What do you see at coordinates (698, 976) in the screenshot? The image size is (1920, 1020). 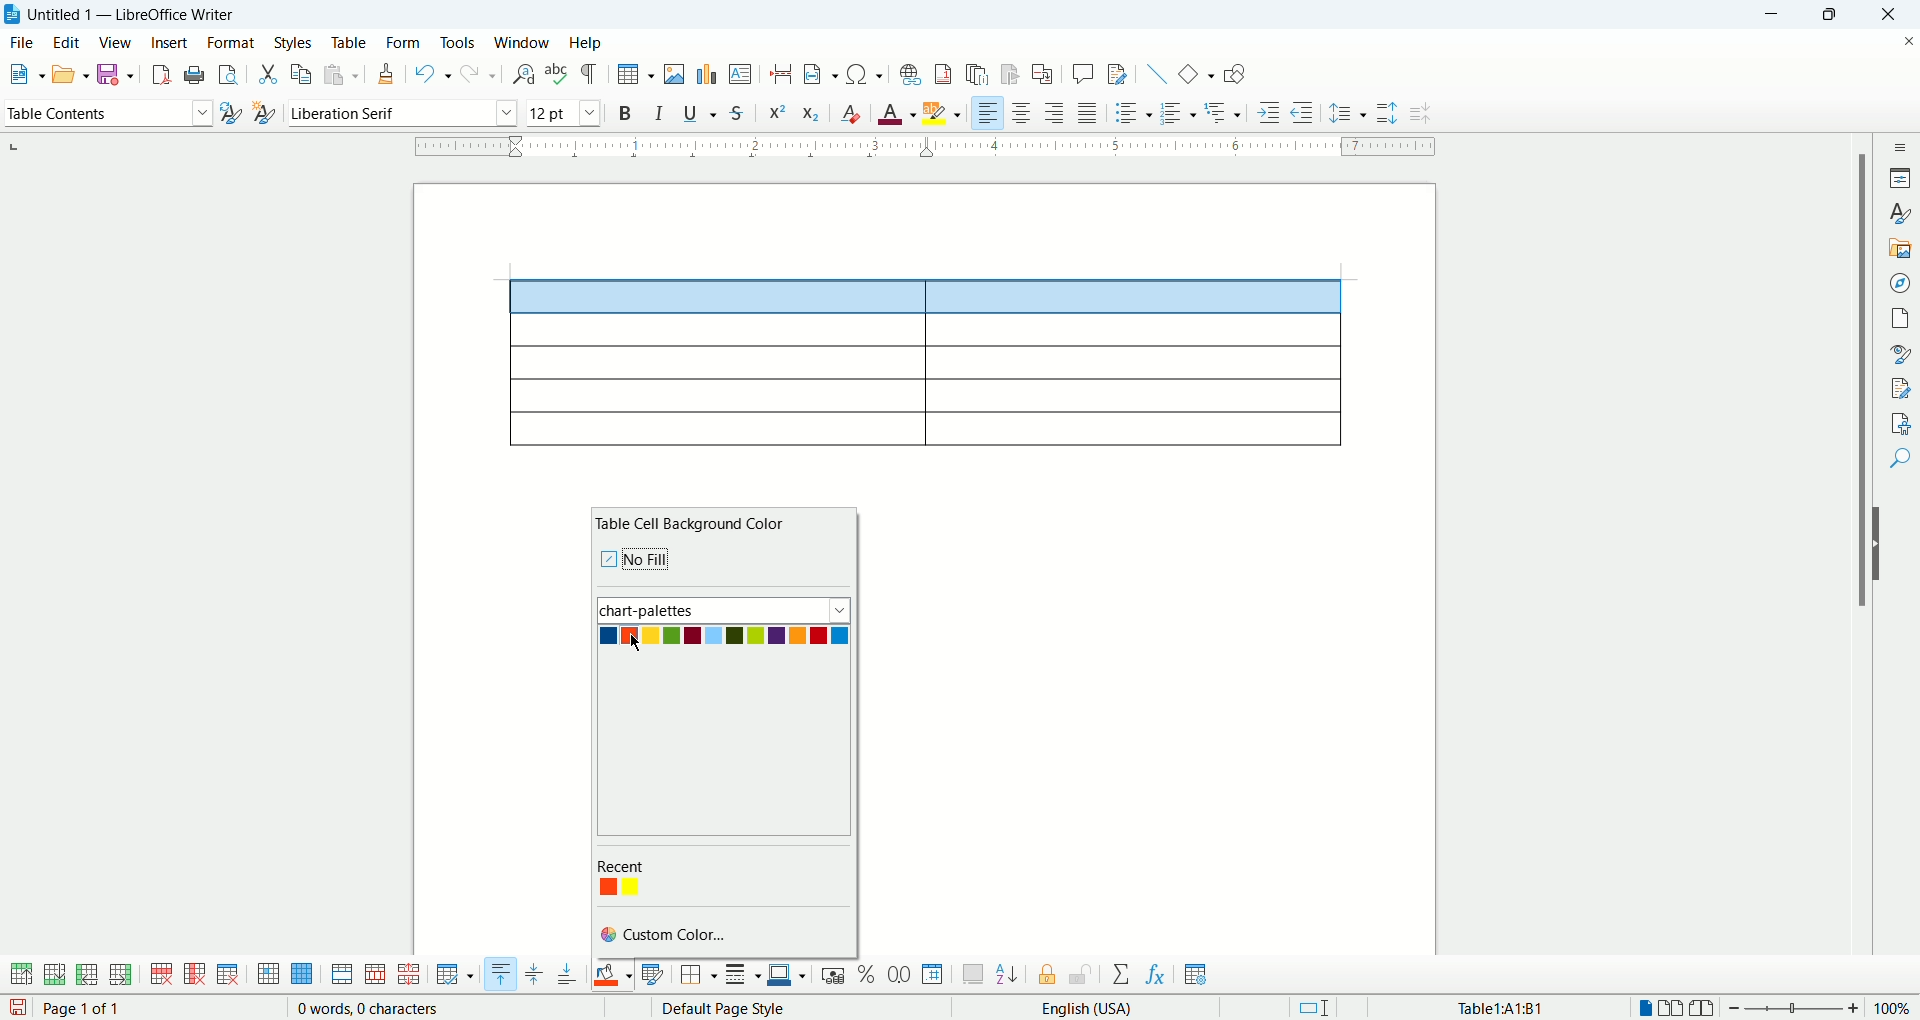 I see `borders` at bounding box center [698, 976].